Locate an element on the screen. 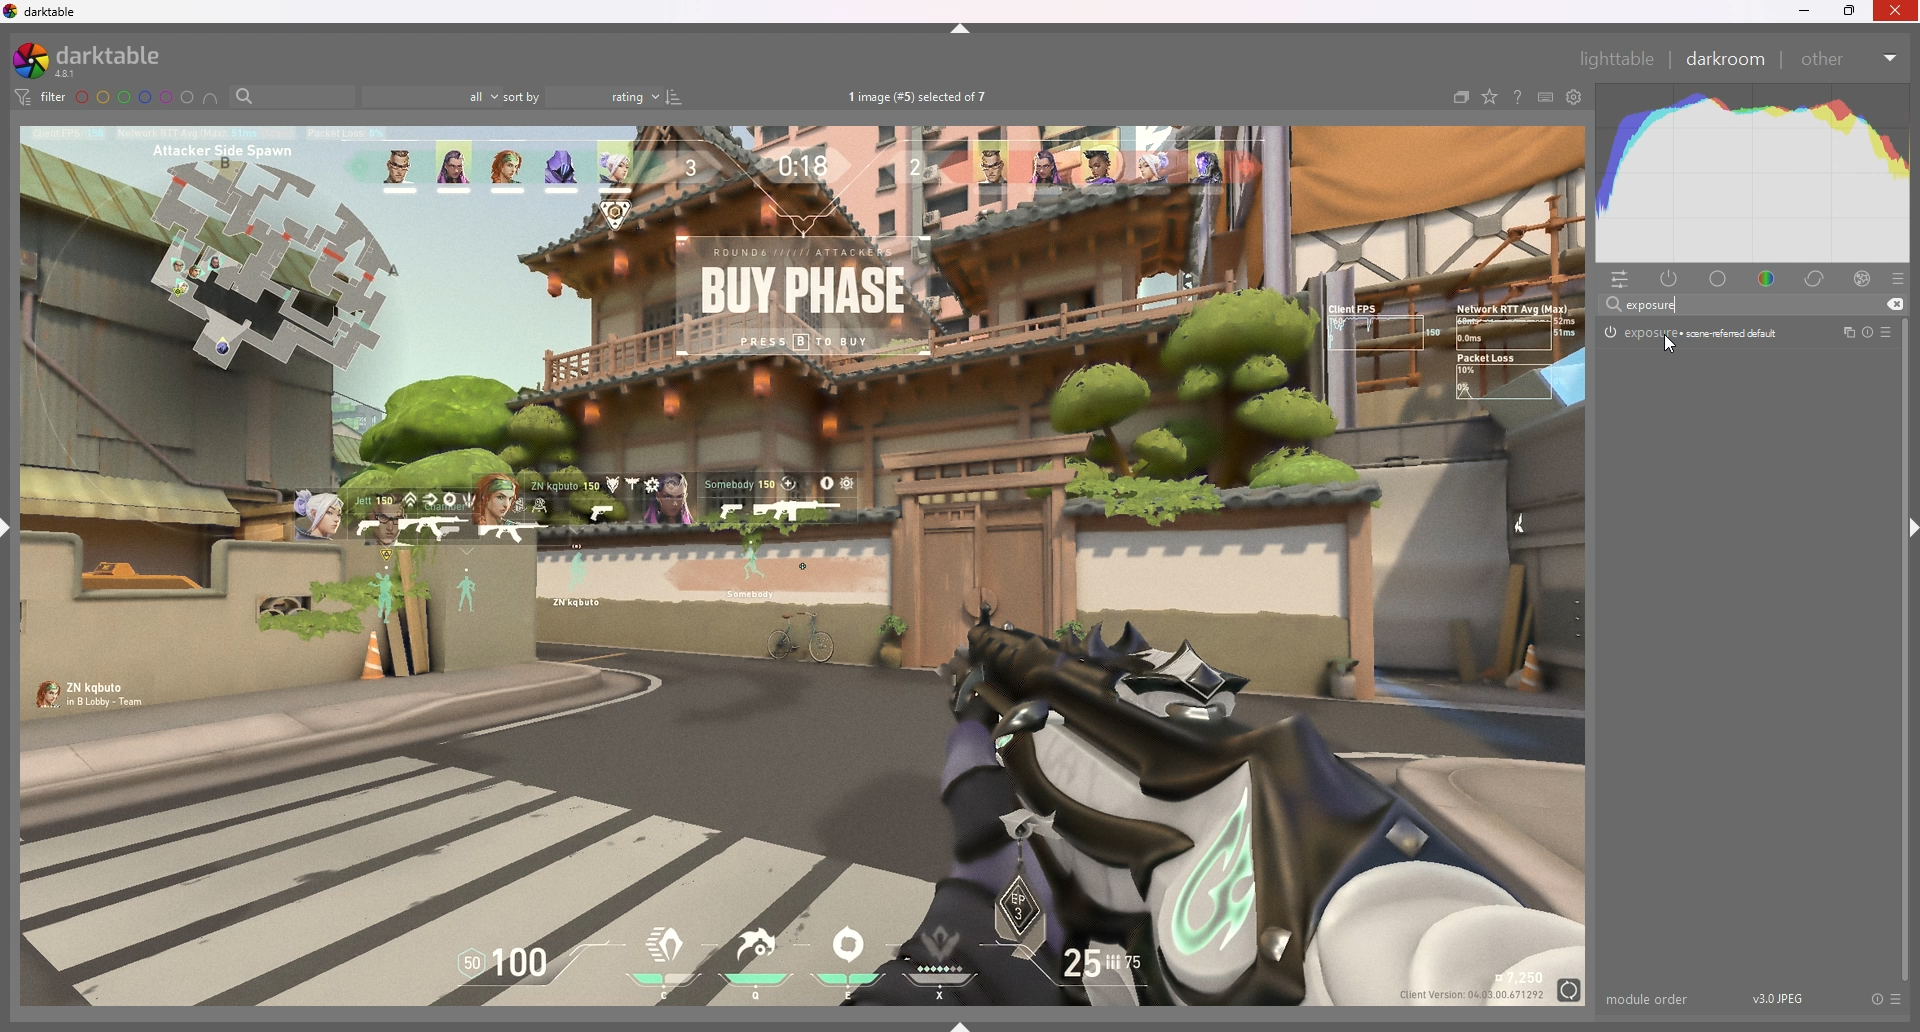 This screenshot has height=1032, width=1920. version is located at coordinates (1779, 997).